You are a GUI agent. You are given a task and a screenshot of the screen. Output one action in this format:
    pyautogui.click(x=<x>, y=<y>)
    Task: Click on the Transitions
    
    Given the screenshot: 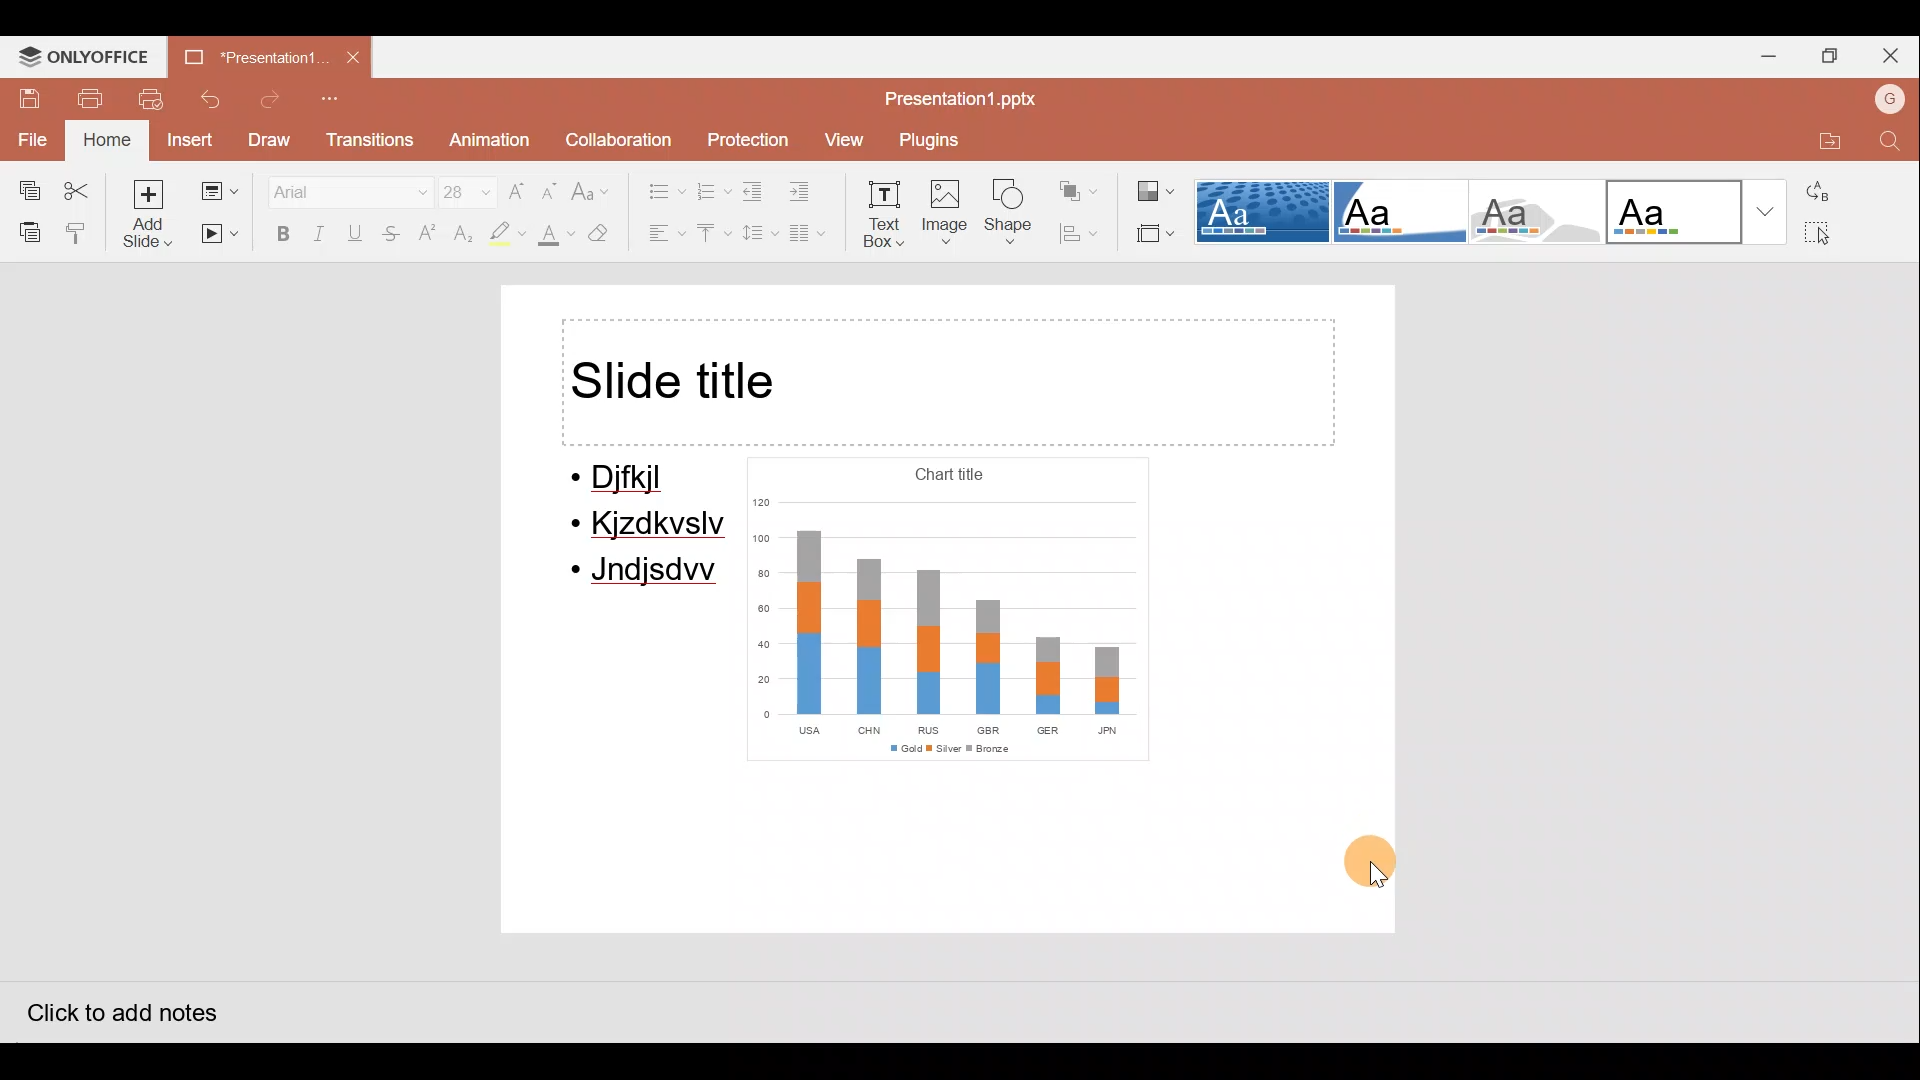 What is the action you would take?
    pyautogui.click(x=371, y=140)
    